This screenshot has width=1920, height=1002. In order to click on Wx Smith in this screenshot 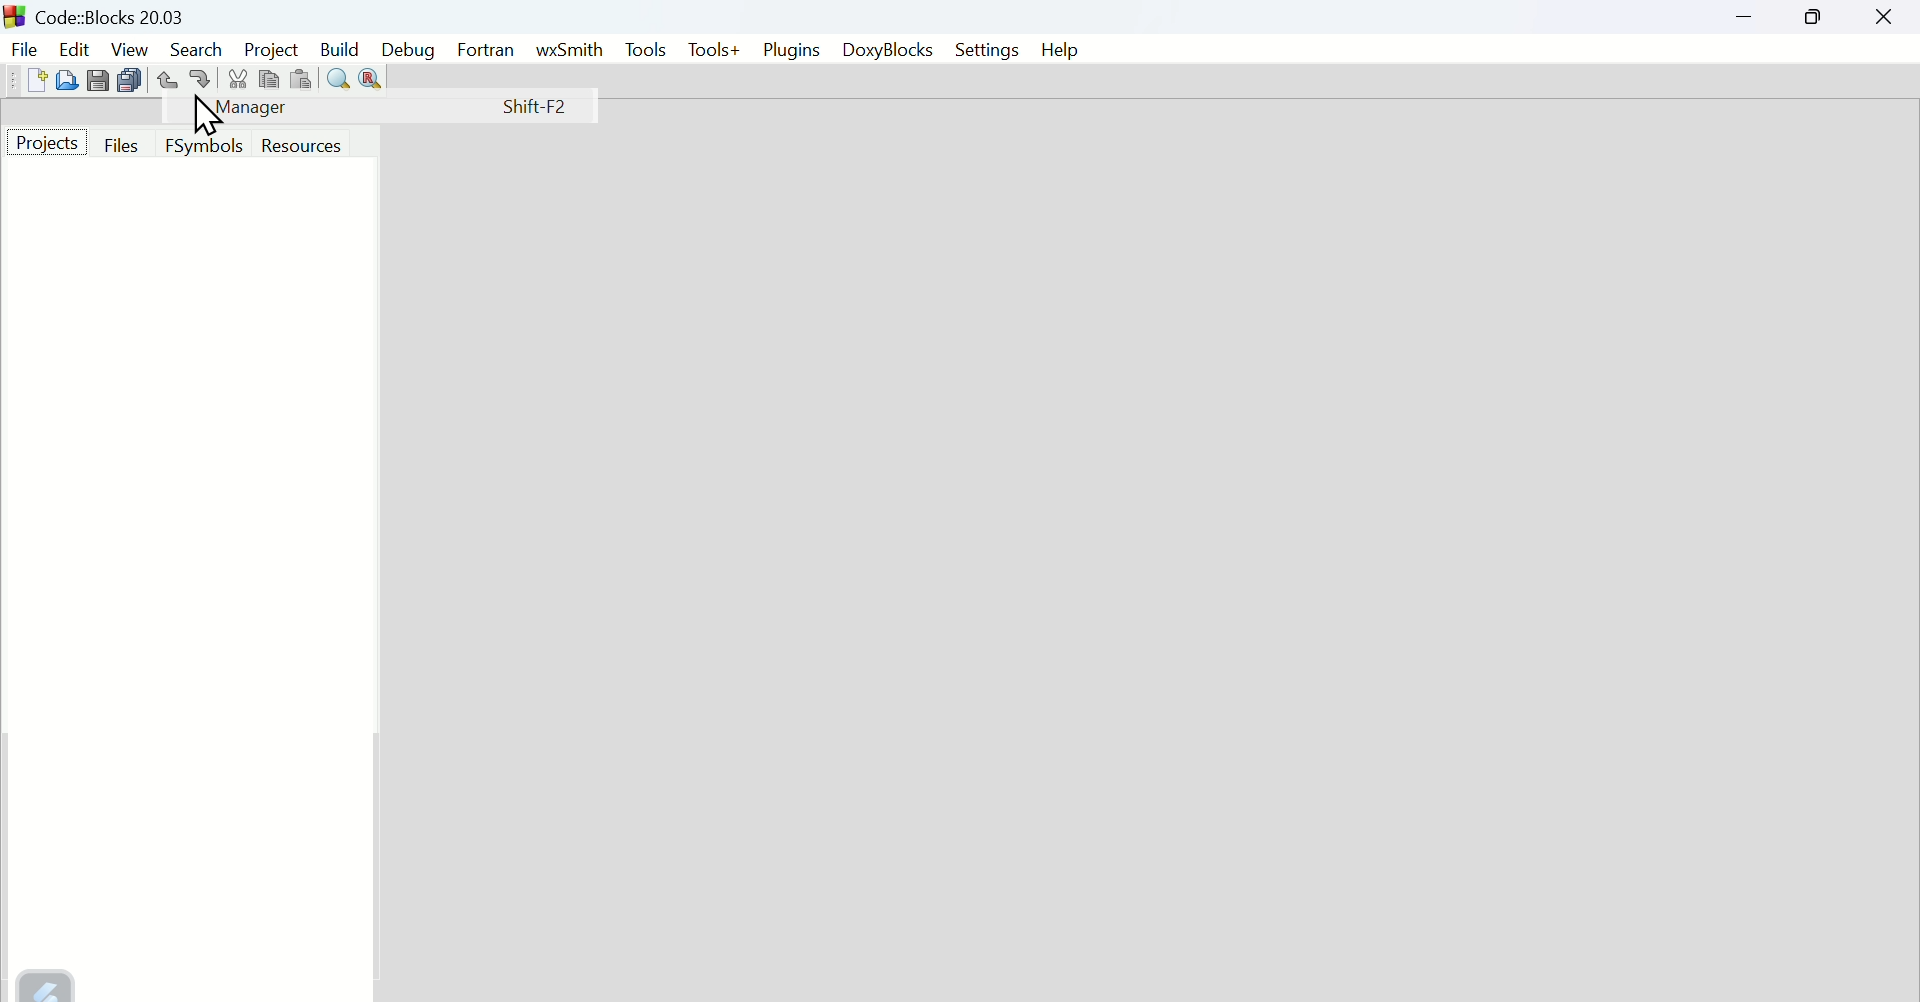, I will do `click(568, 51)`.